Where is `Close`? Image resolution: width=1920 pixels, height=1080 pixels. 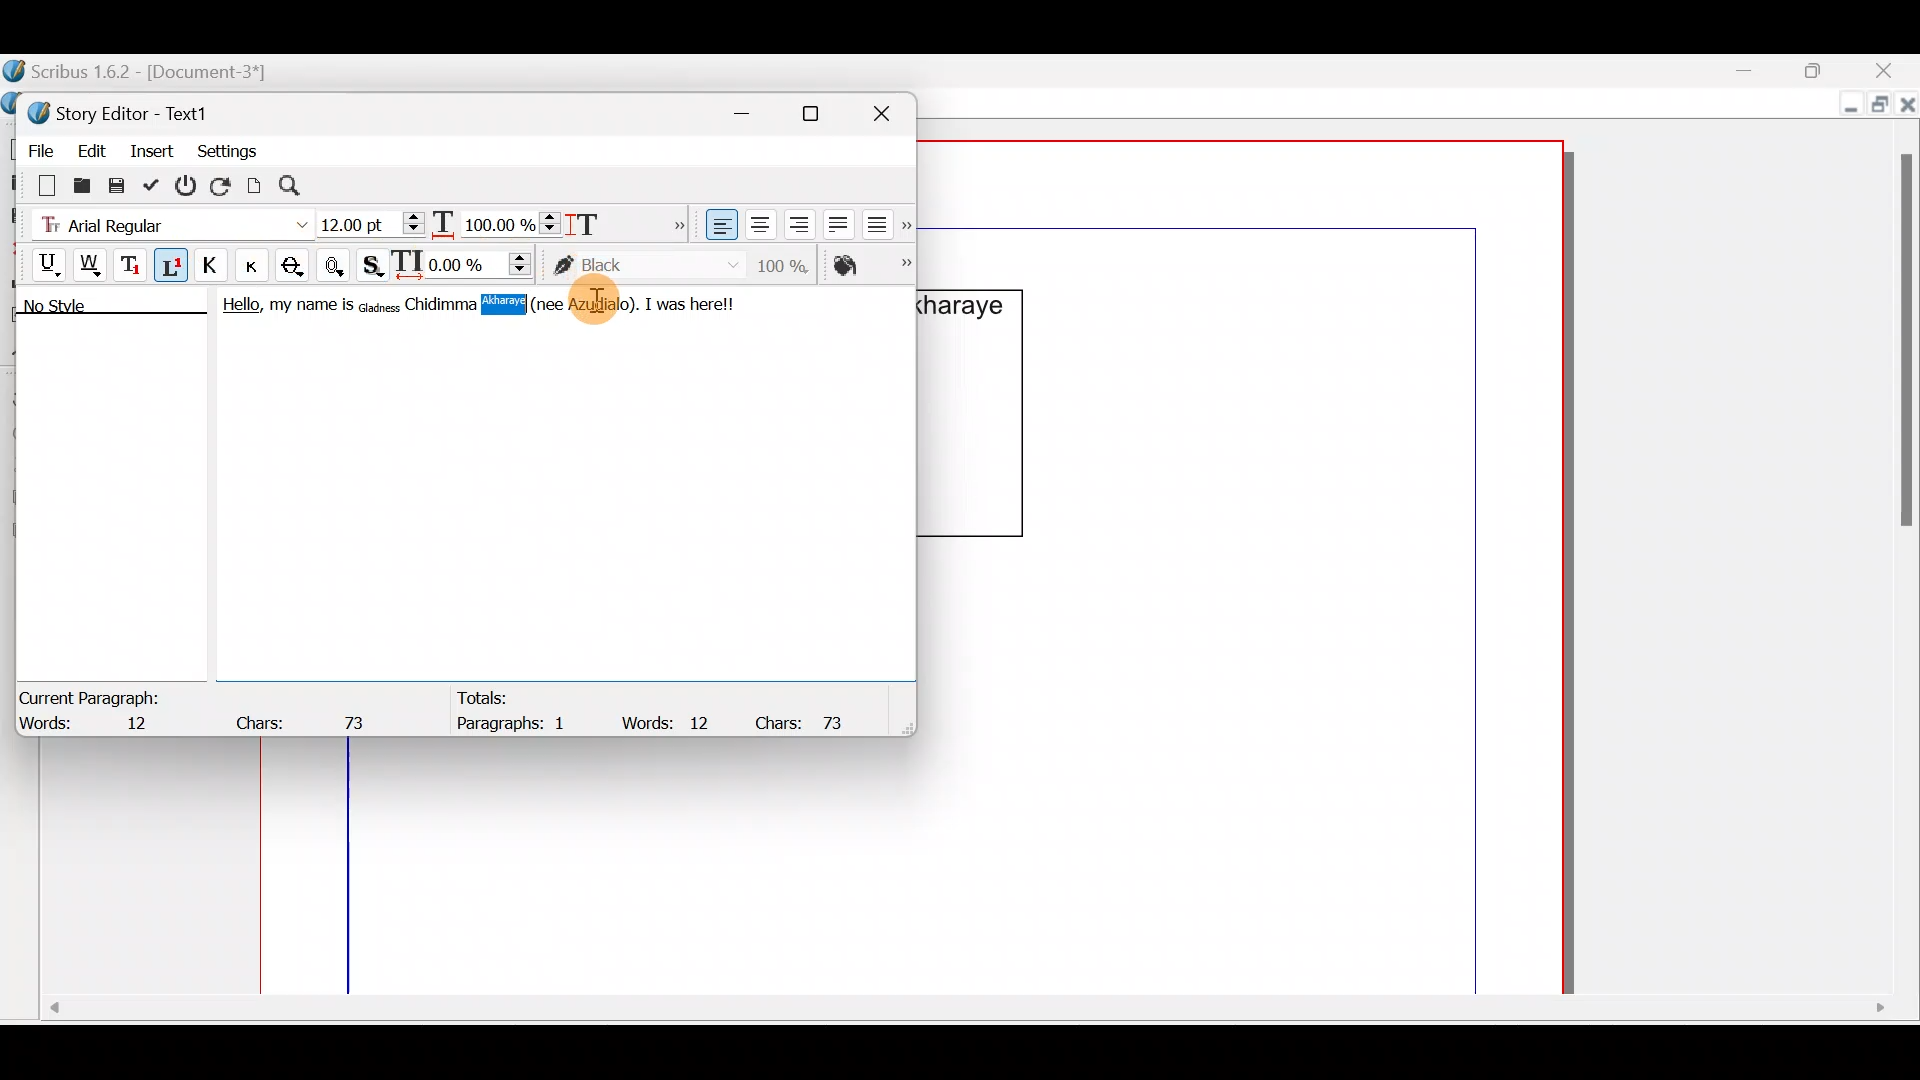 Close is located at coordinates (890, 110).